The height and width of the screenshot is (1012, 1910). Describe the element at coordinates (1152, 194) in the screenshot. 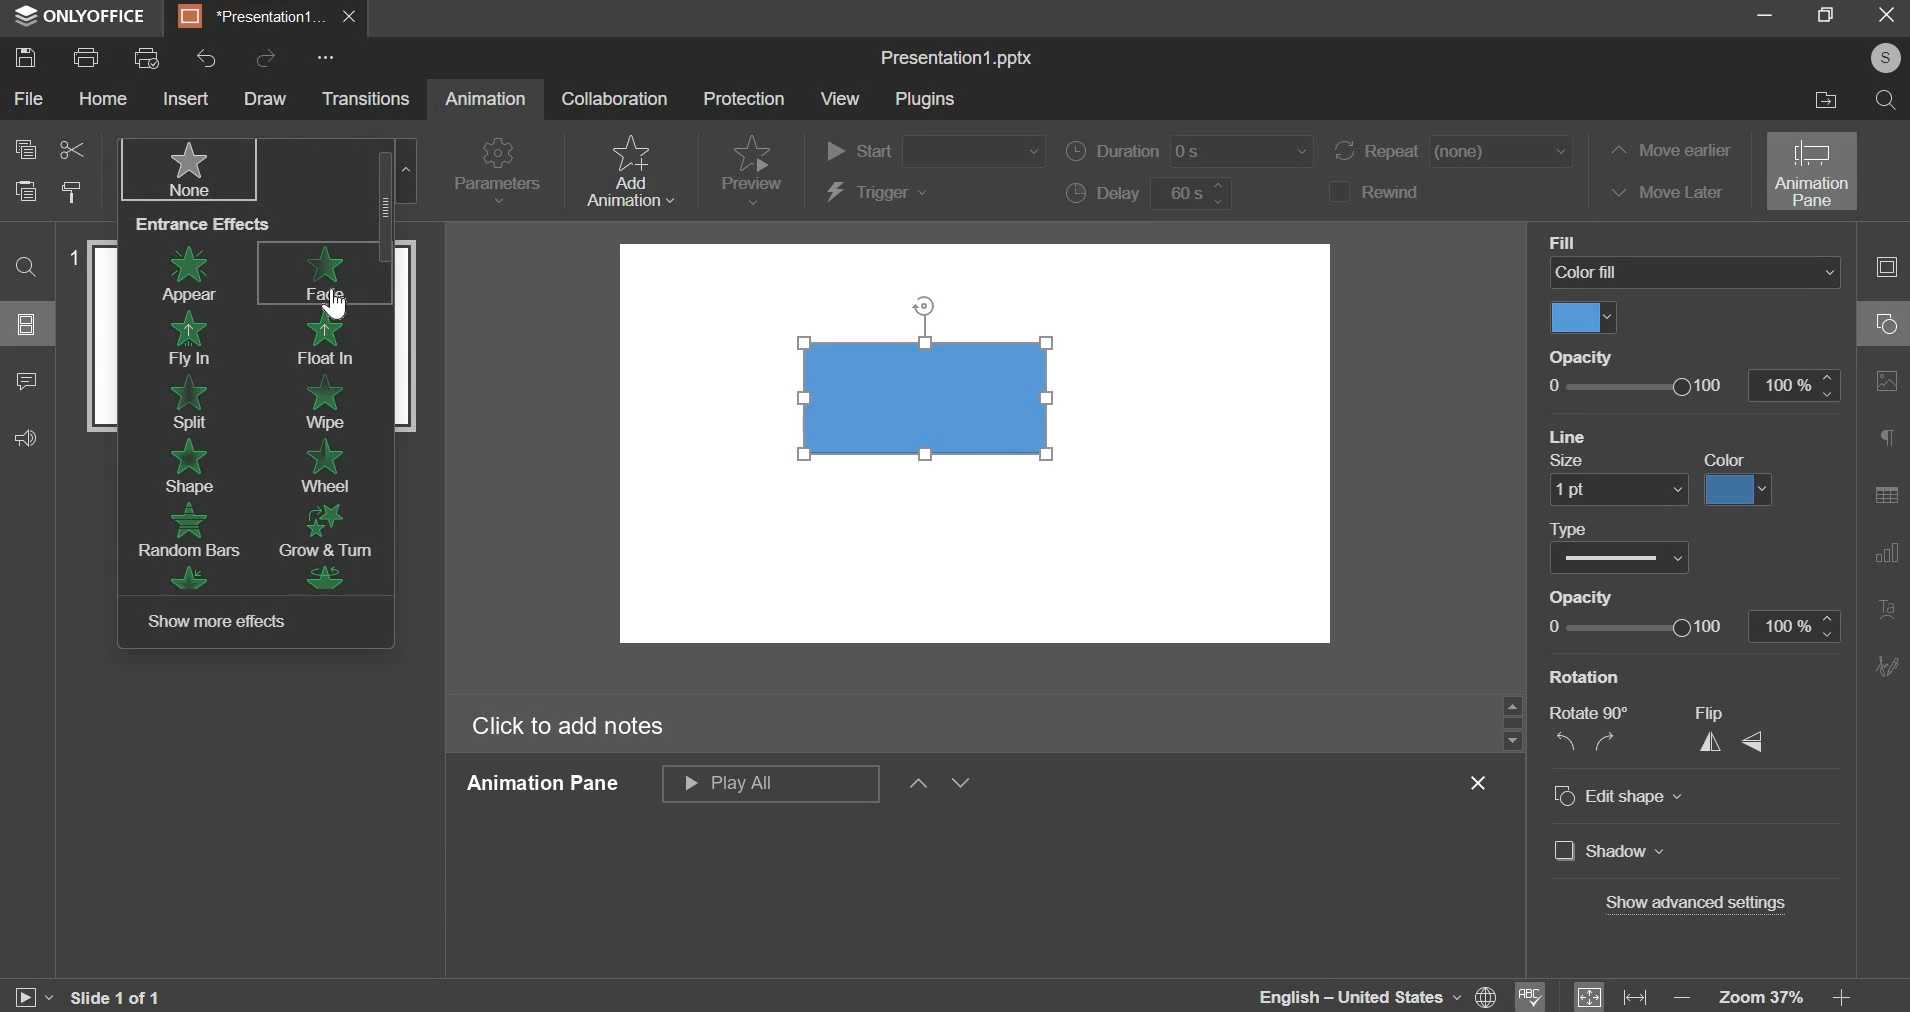

I see `delay` at that location.